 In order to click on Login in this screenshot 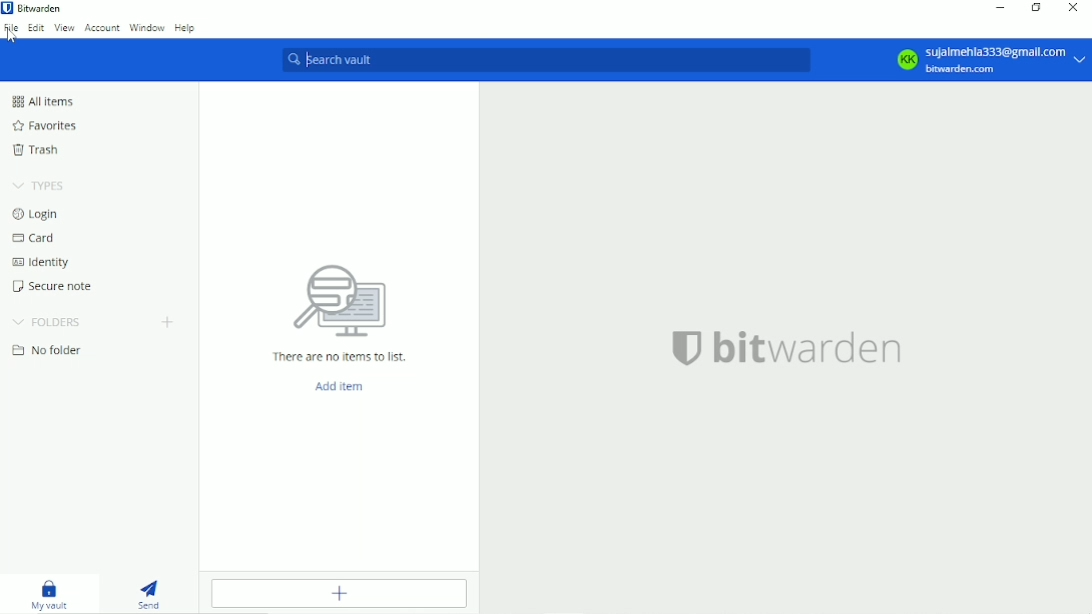, I will do `click(37, 215)`.